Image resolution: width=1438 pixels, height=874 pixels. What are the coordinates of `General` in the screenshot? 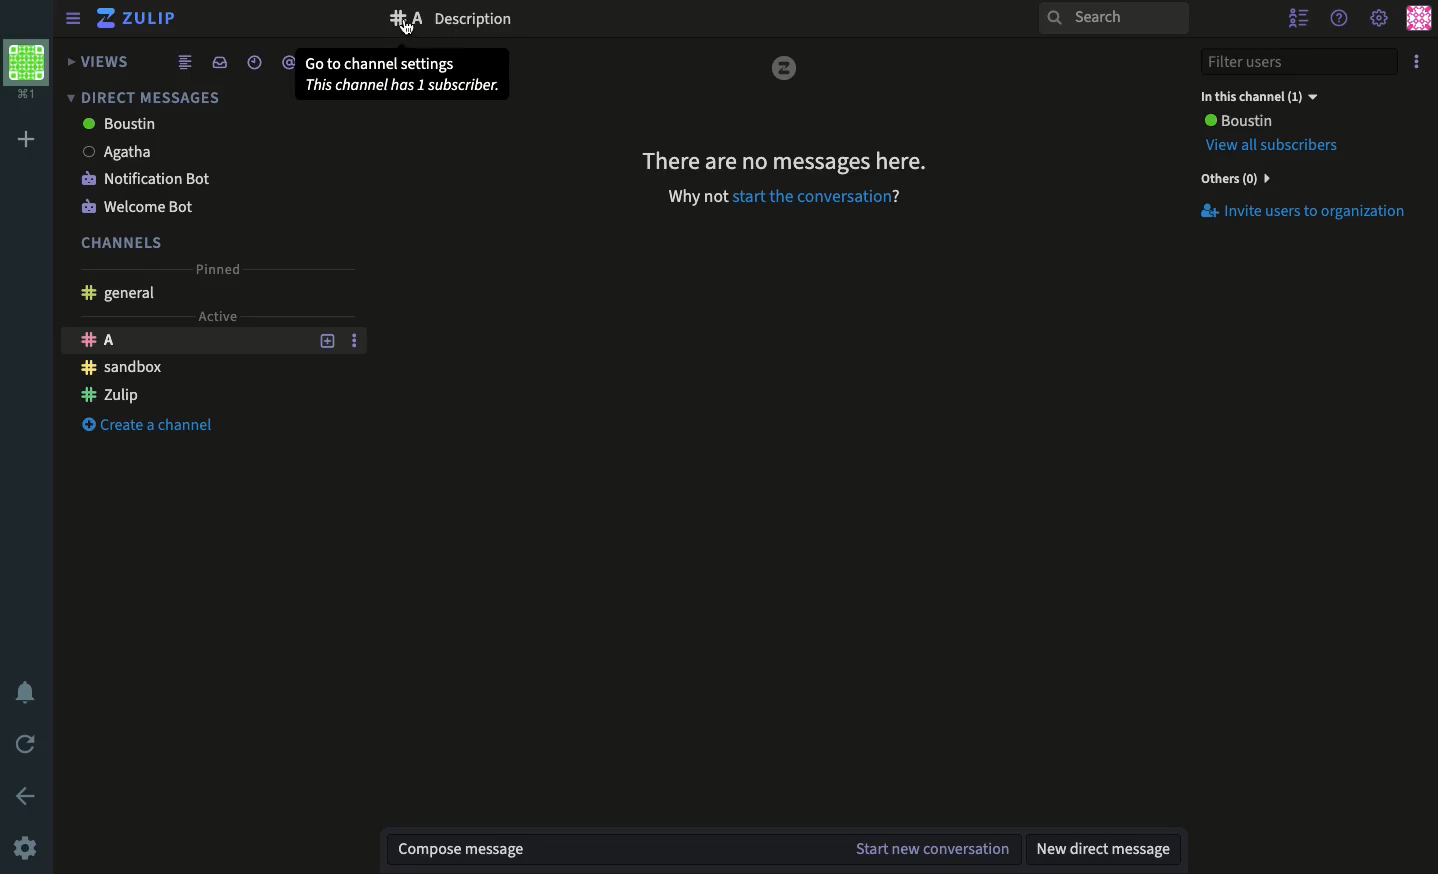 It's located at (126, 293).